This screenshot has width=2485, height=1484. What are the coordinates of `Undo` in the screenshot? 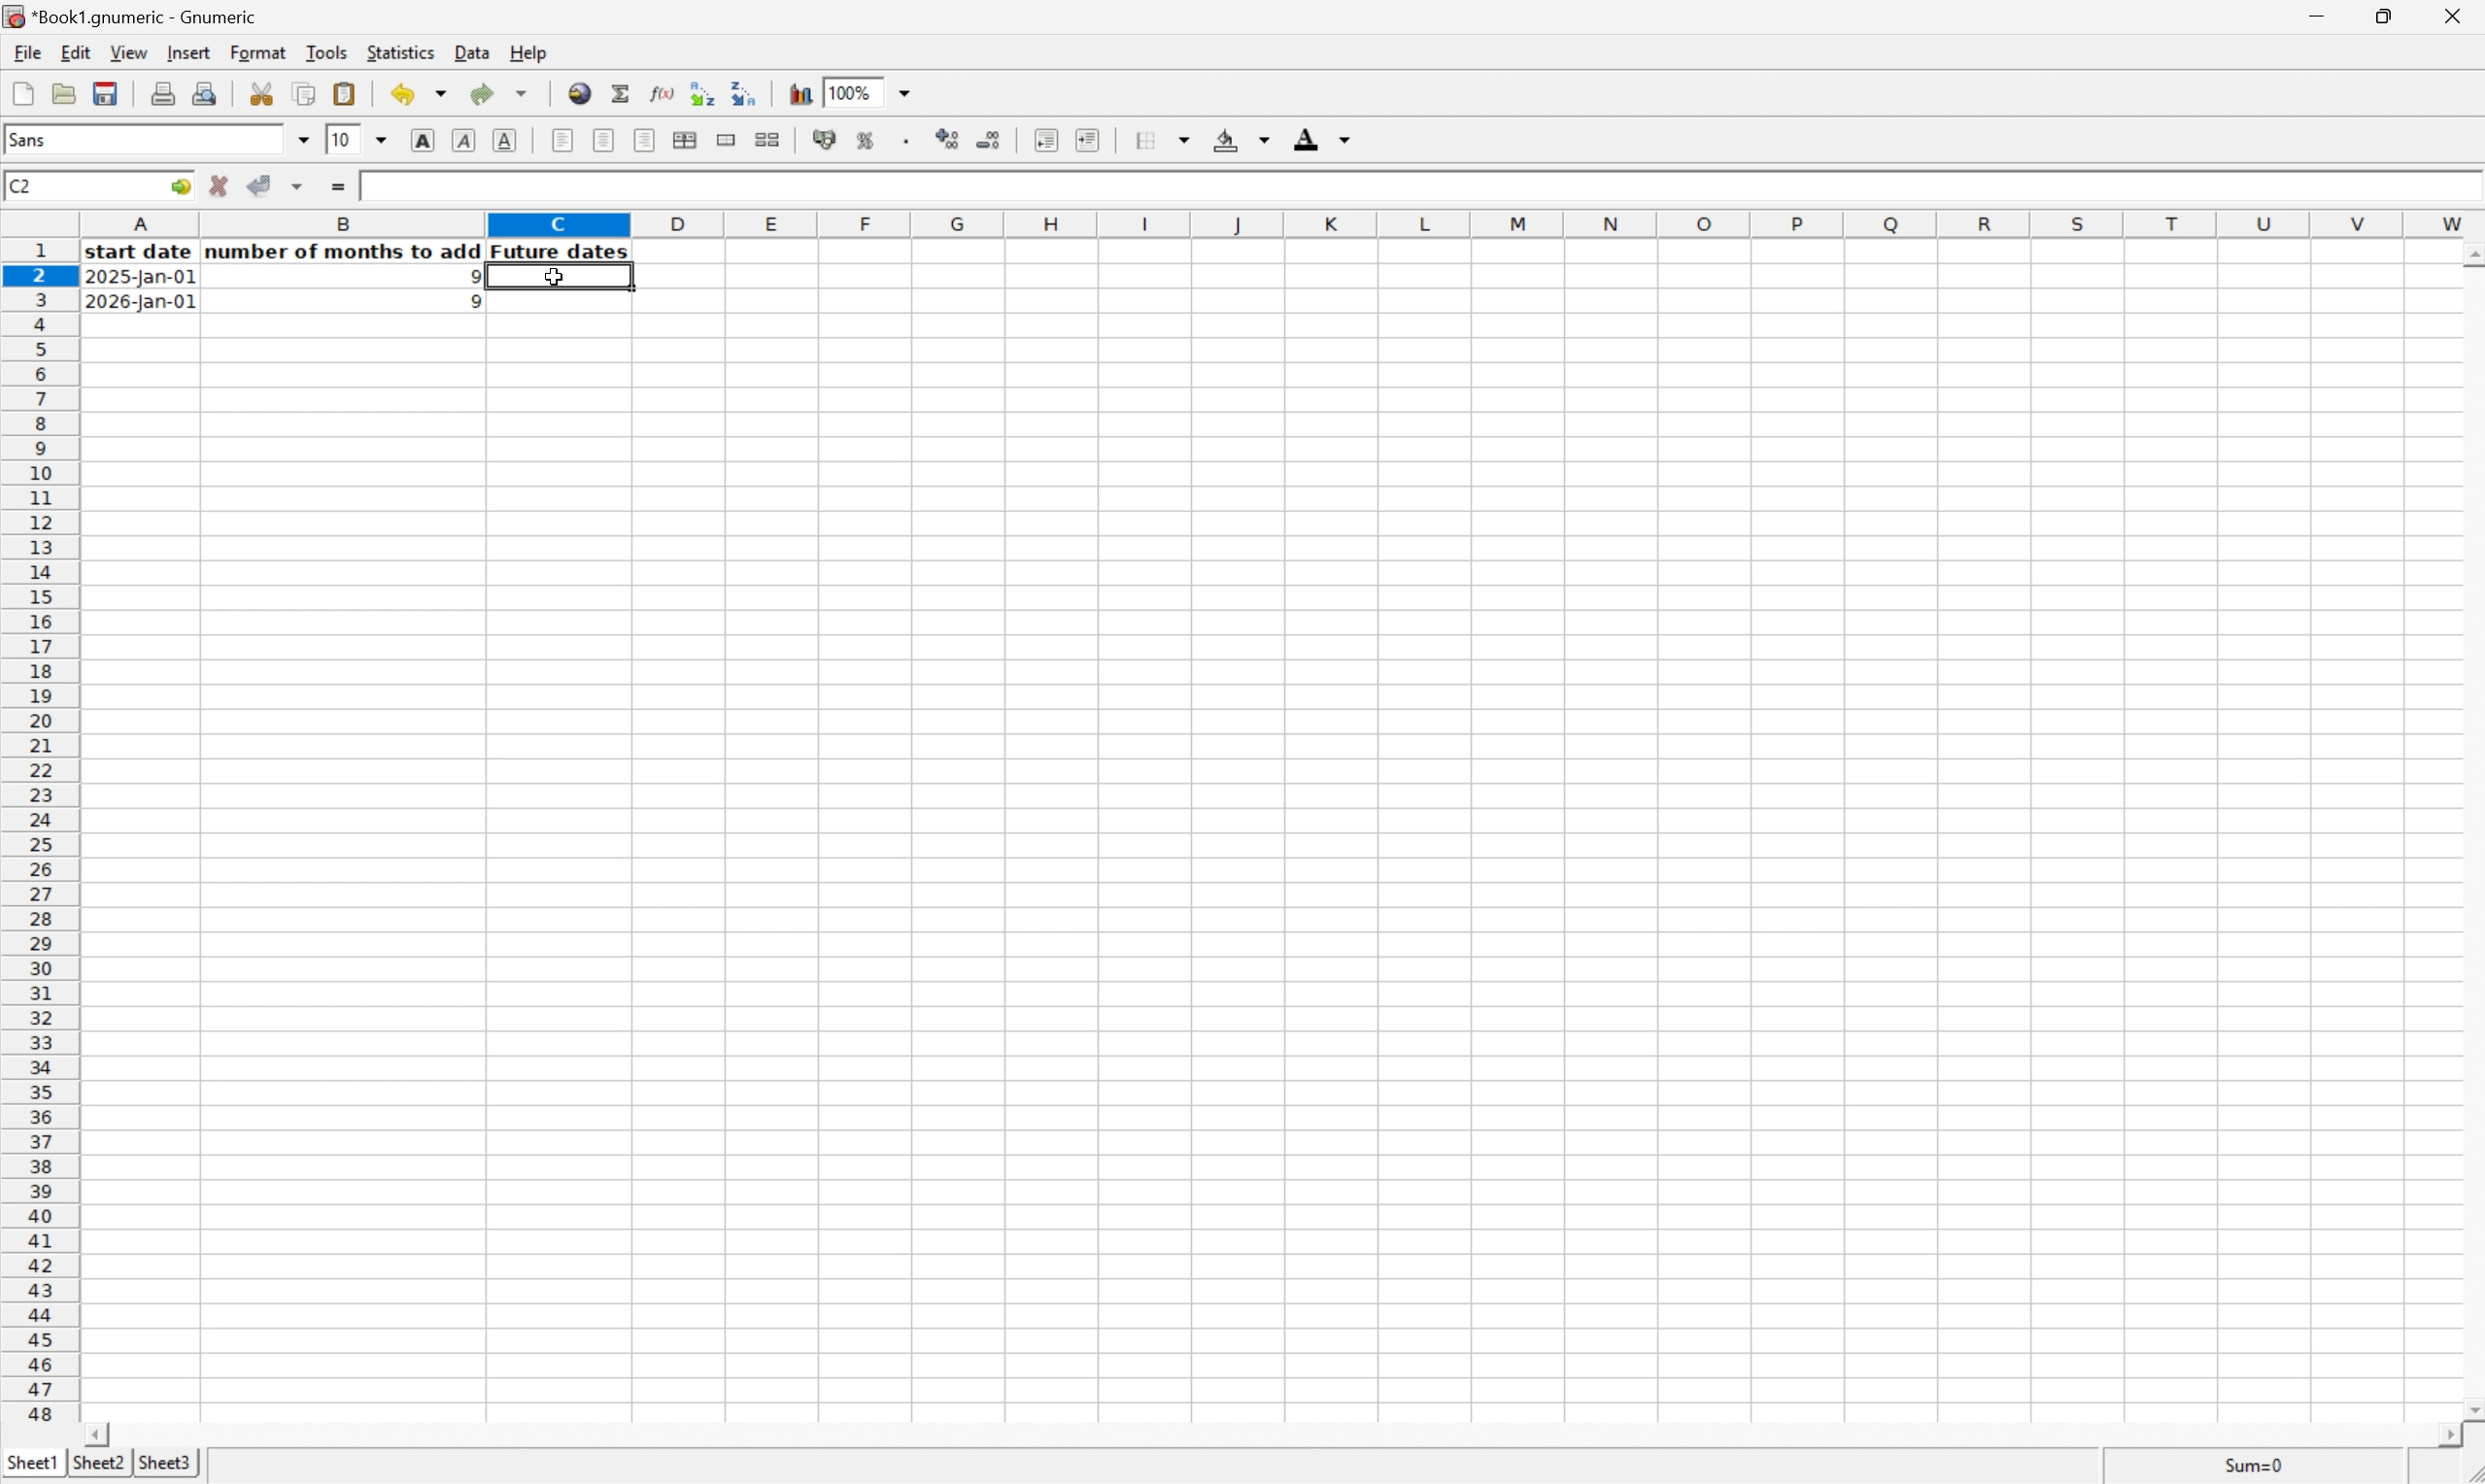 It's located at (416, 94).